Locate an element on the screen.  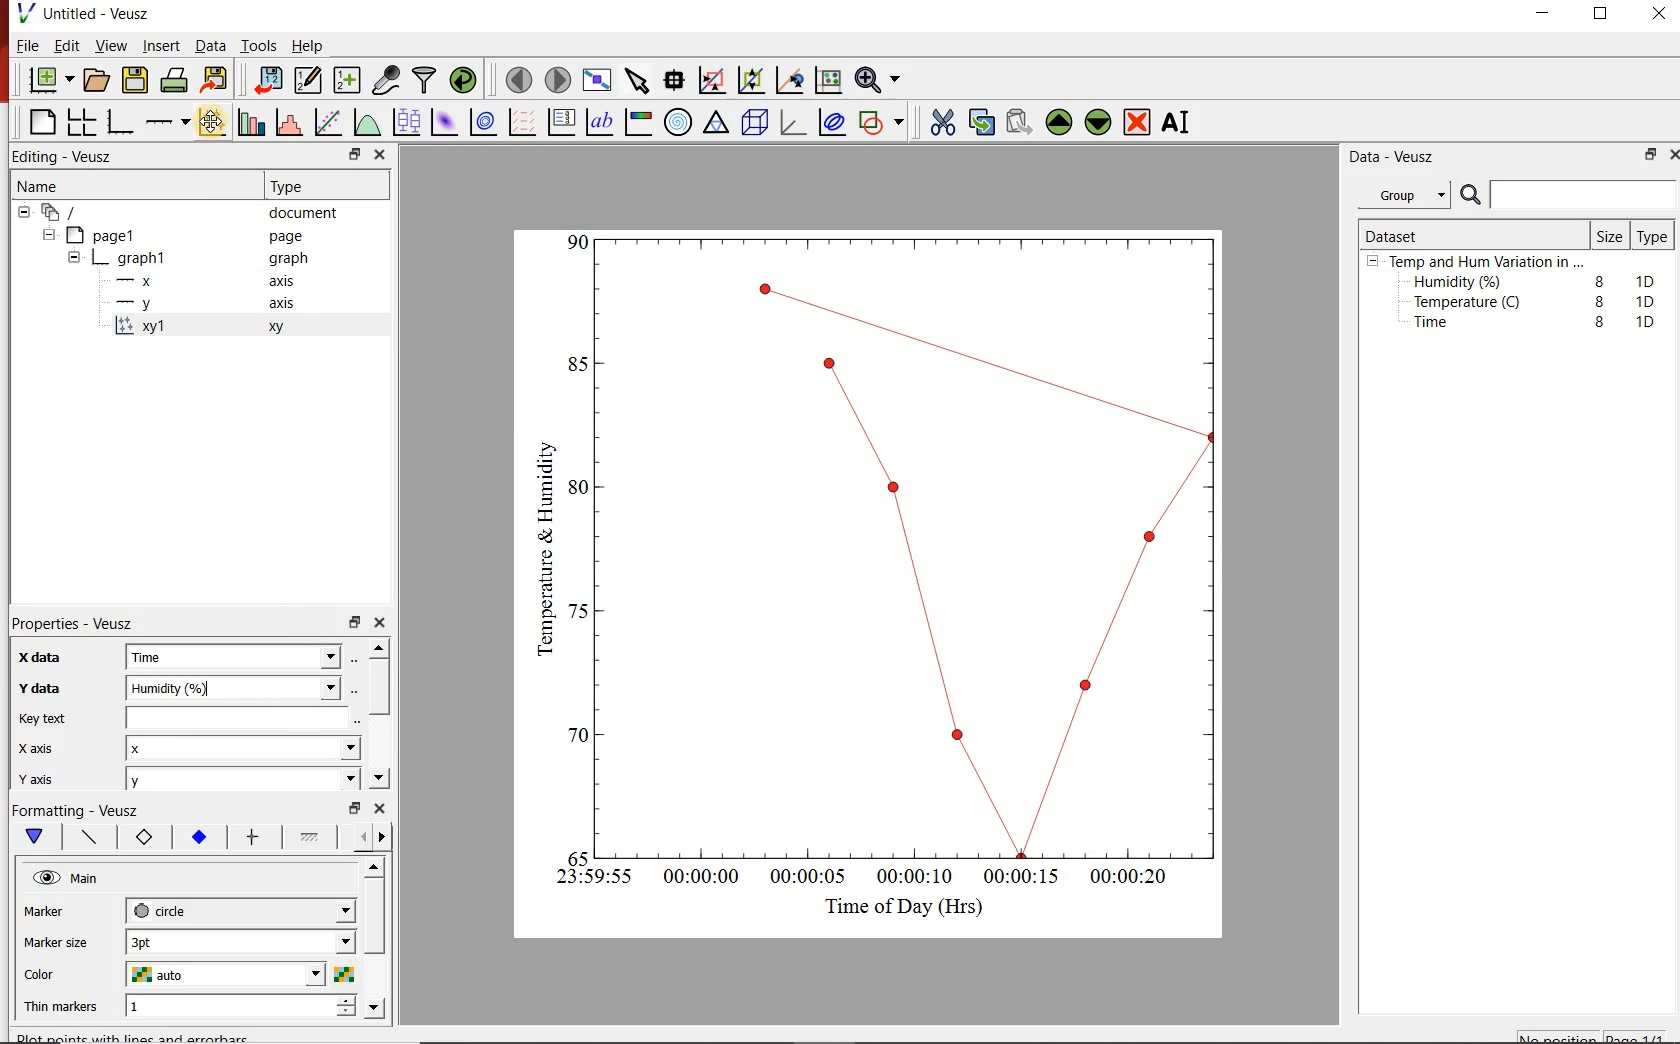
Plot points with lines and error bars is located at coordinates (212, 120).